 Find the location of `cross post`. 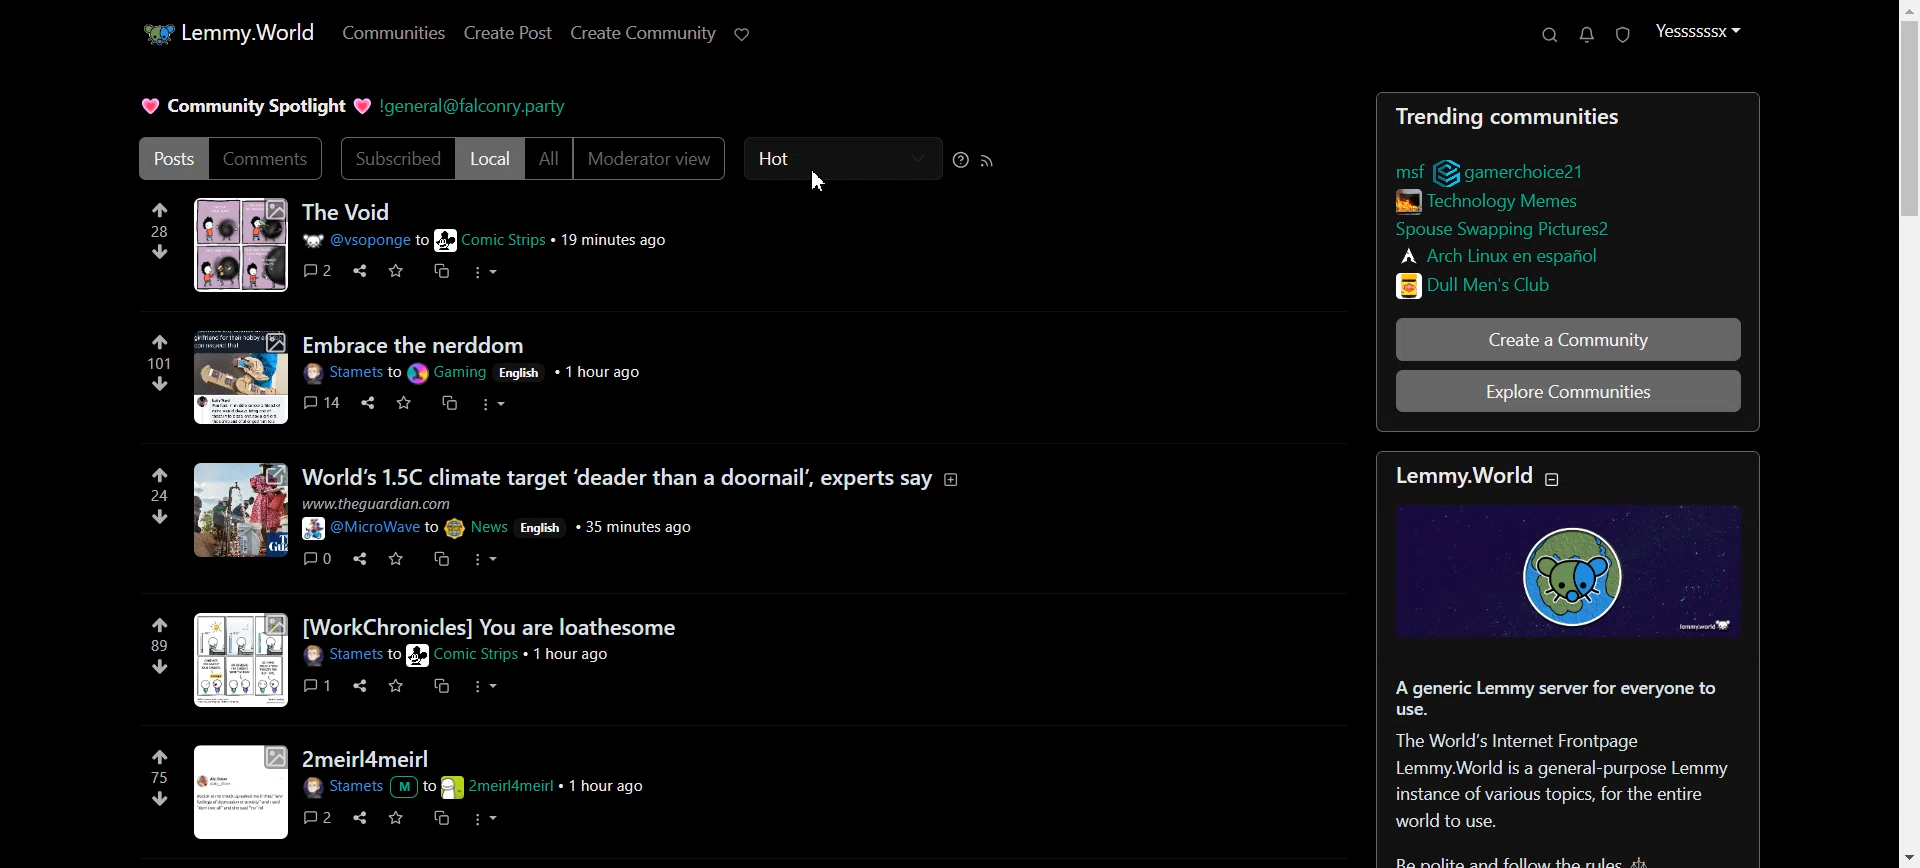

cross post is located at coordinates (449, 401).